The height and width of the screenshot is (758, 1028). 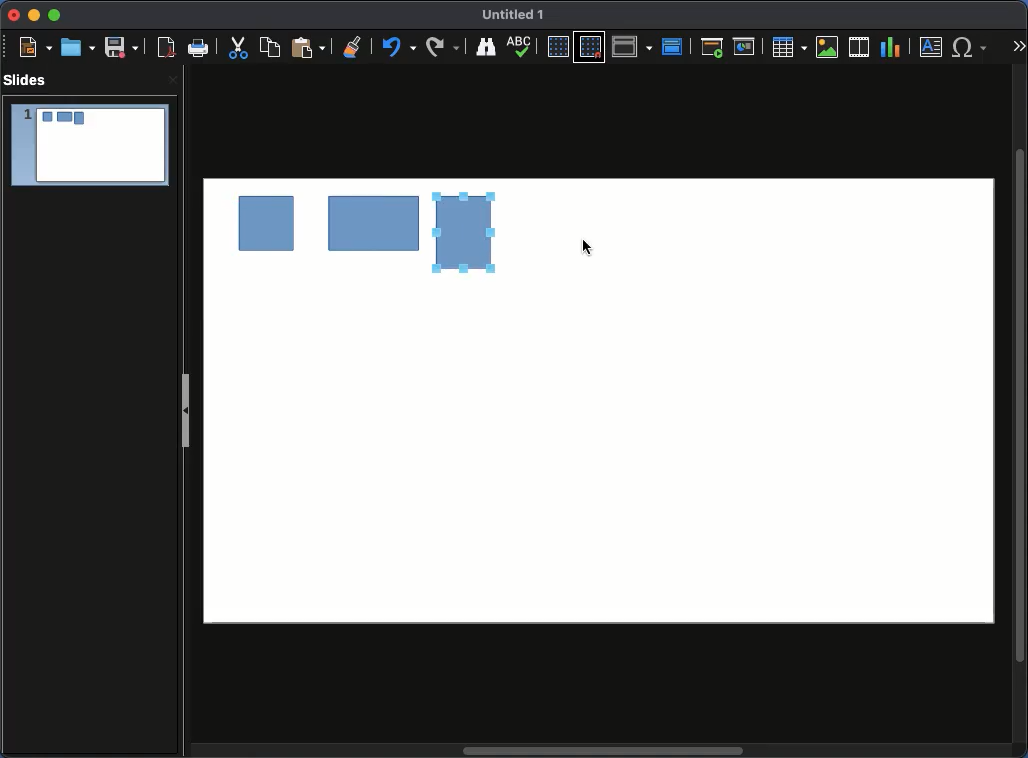 I want to click on Display views, so click(x=632, y=46).